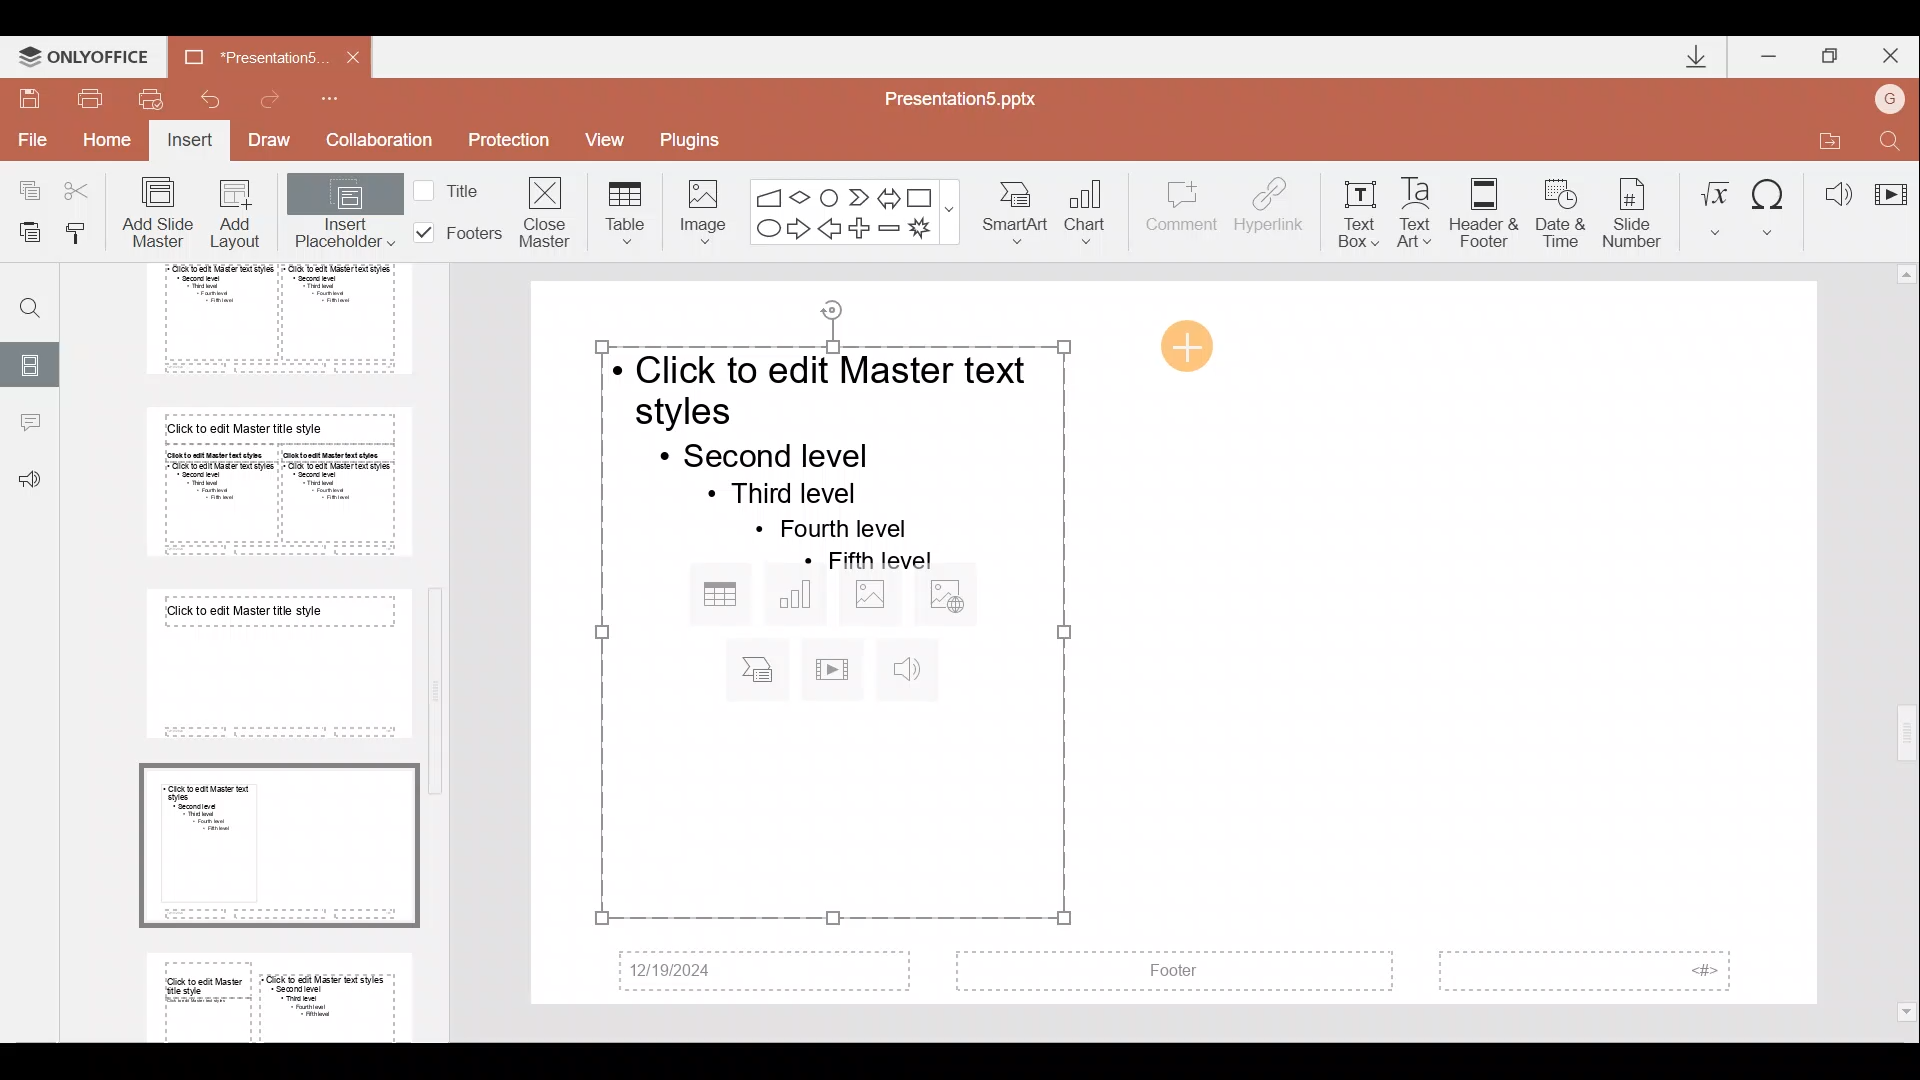  Describe the element at coordinates (856, 195) in the screenshot. I see `Chevron` at that location.